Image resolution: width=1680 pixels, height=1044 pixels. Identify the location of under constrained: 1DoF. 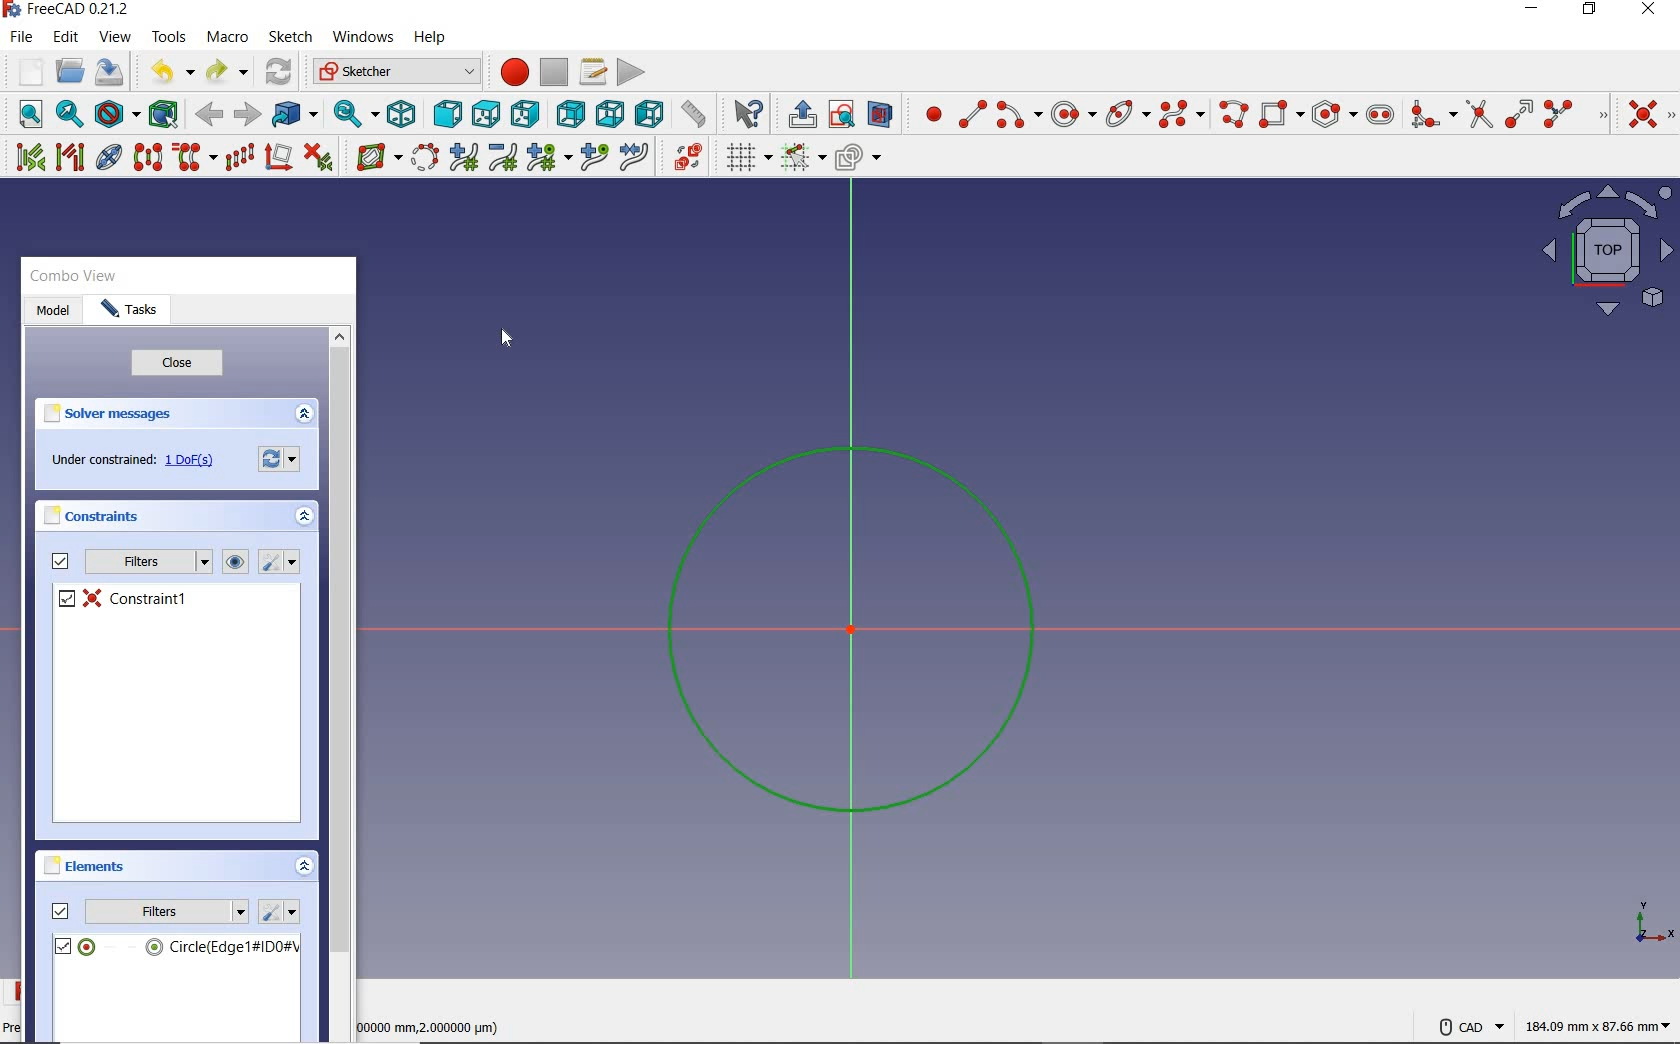
(136, 461).